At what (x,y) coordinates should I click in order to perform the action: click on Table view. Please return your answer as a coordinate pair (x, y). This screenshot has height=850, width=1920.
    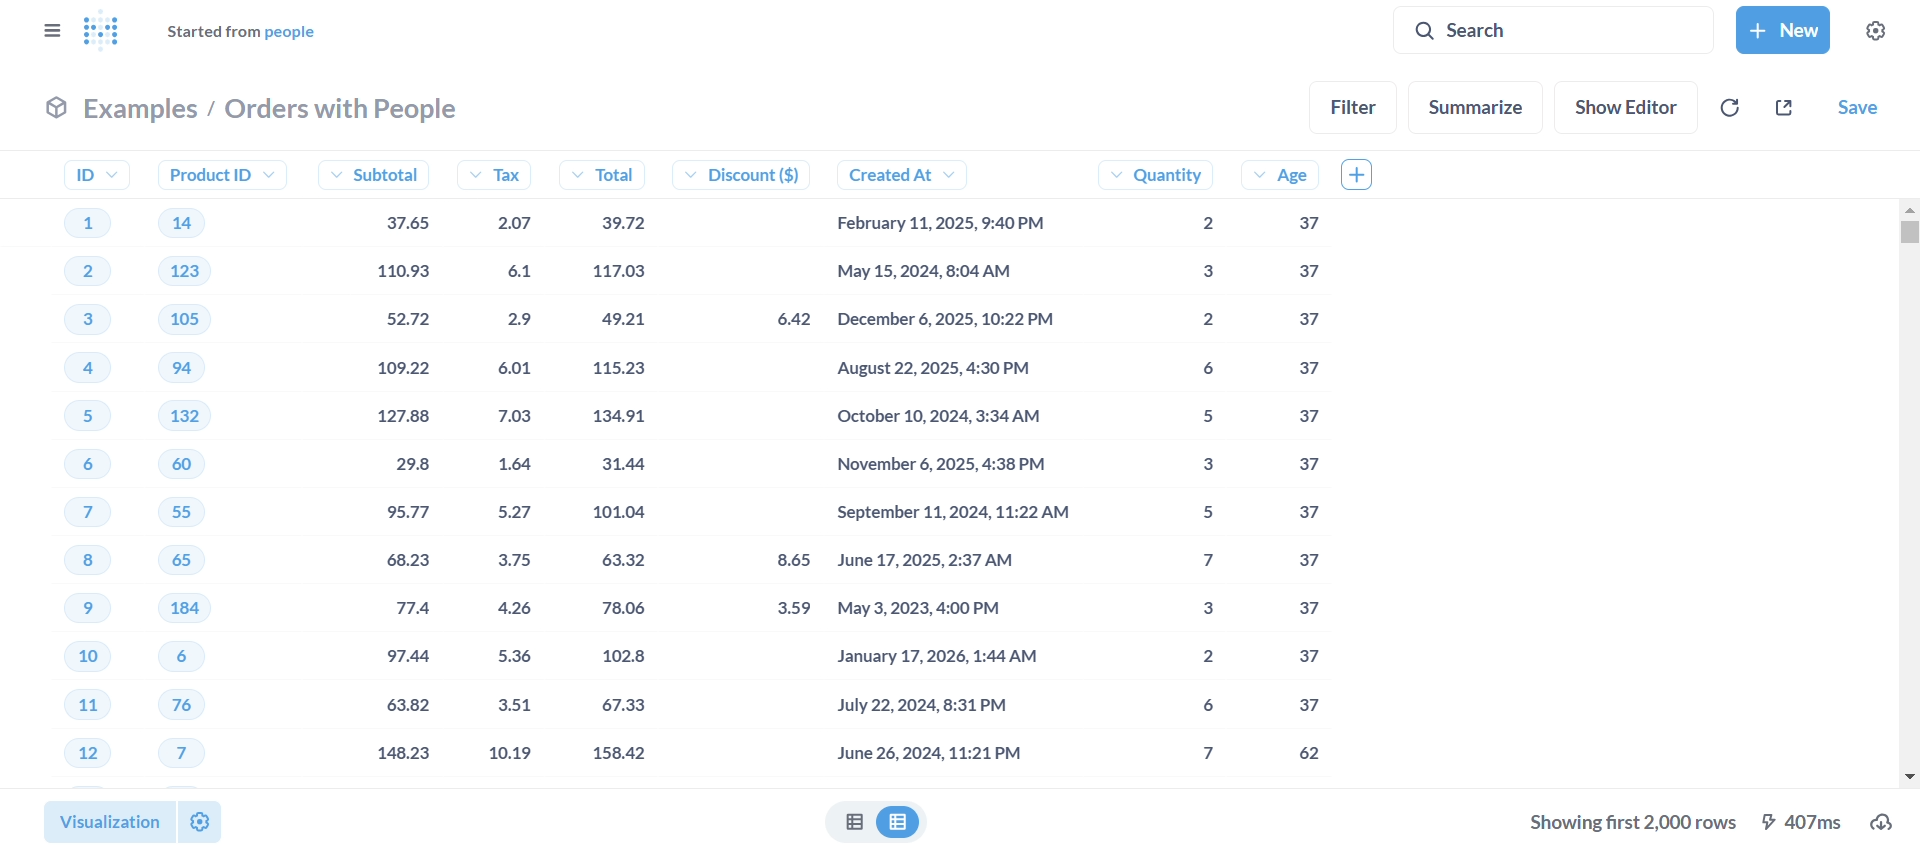
    Looking at the image, I should click on (874, 823).